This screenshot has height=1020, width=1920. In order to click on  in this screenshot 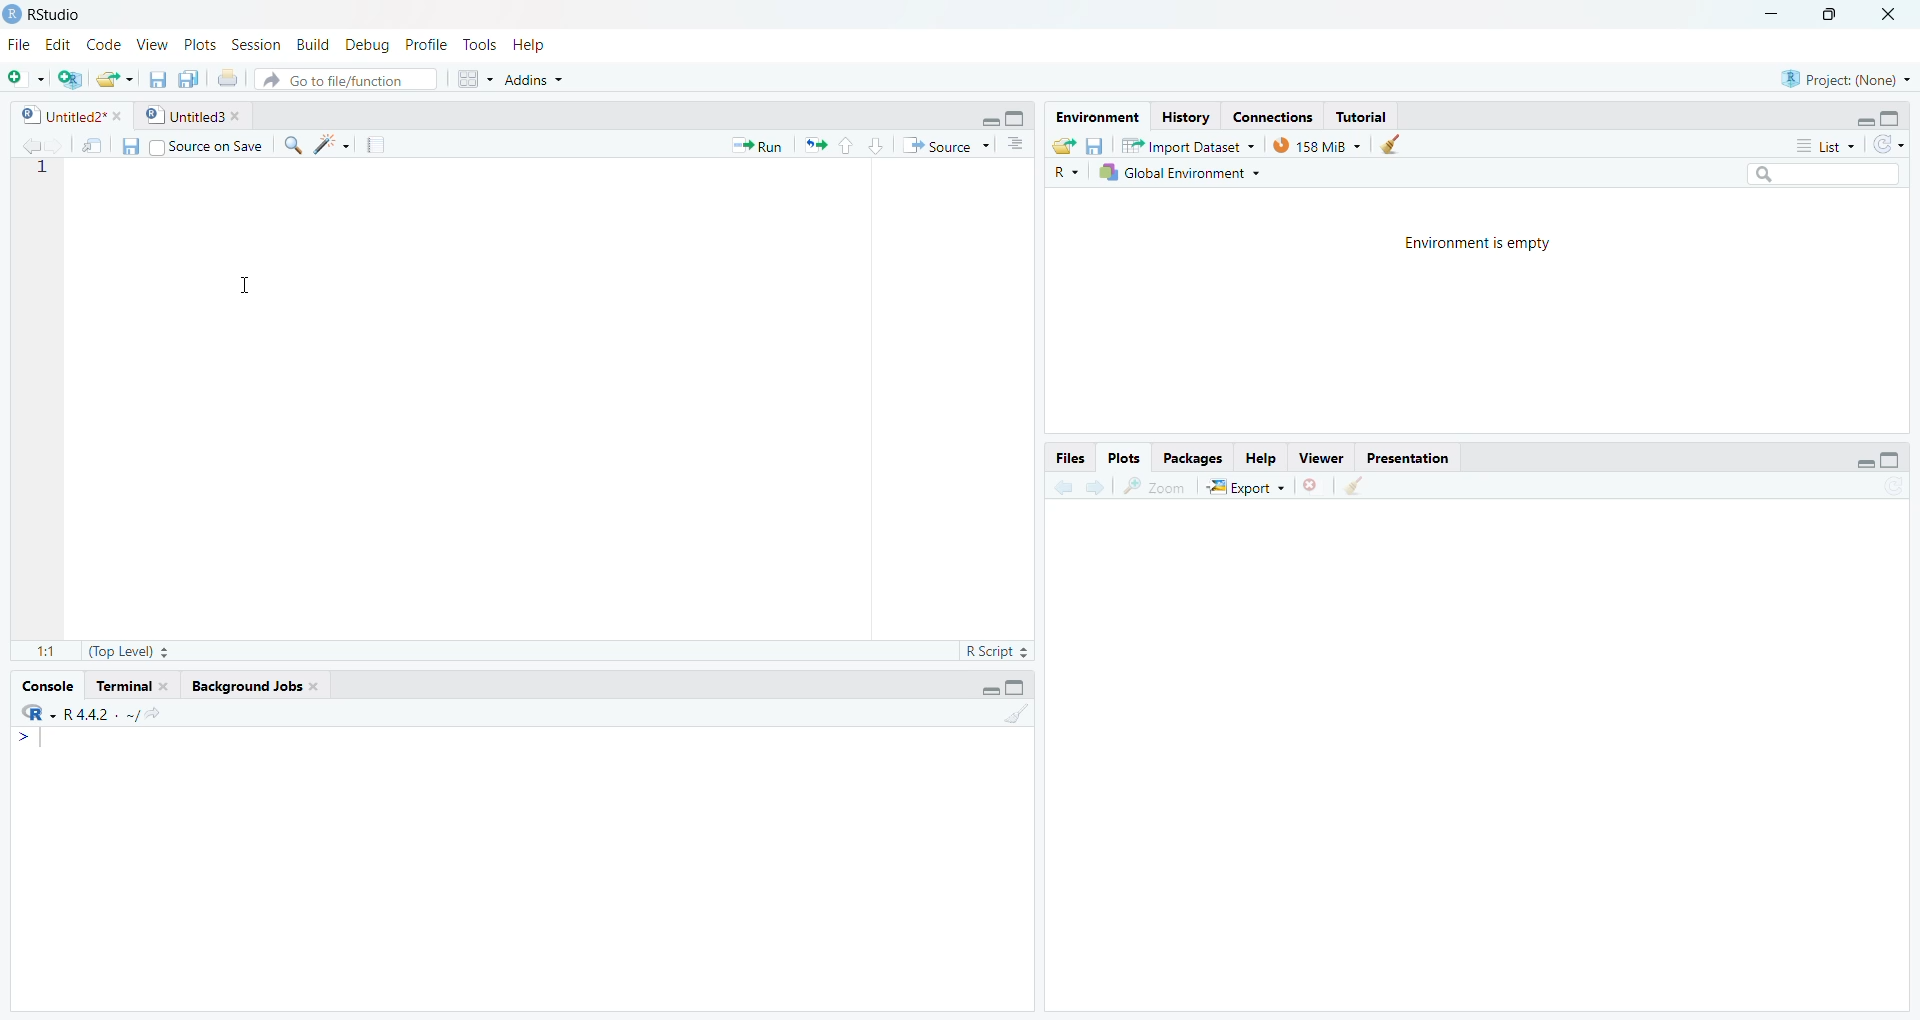, I will do `click(127, 147)`.